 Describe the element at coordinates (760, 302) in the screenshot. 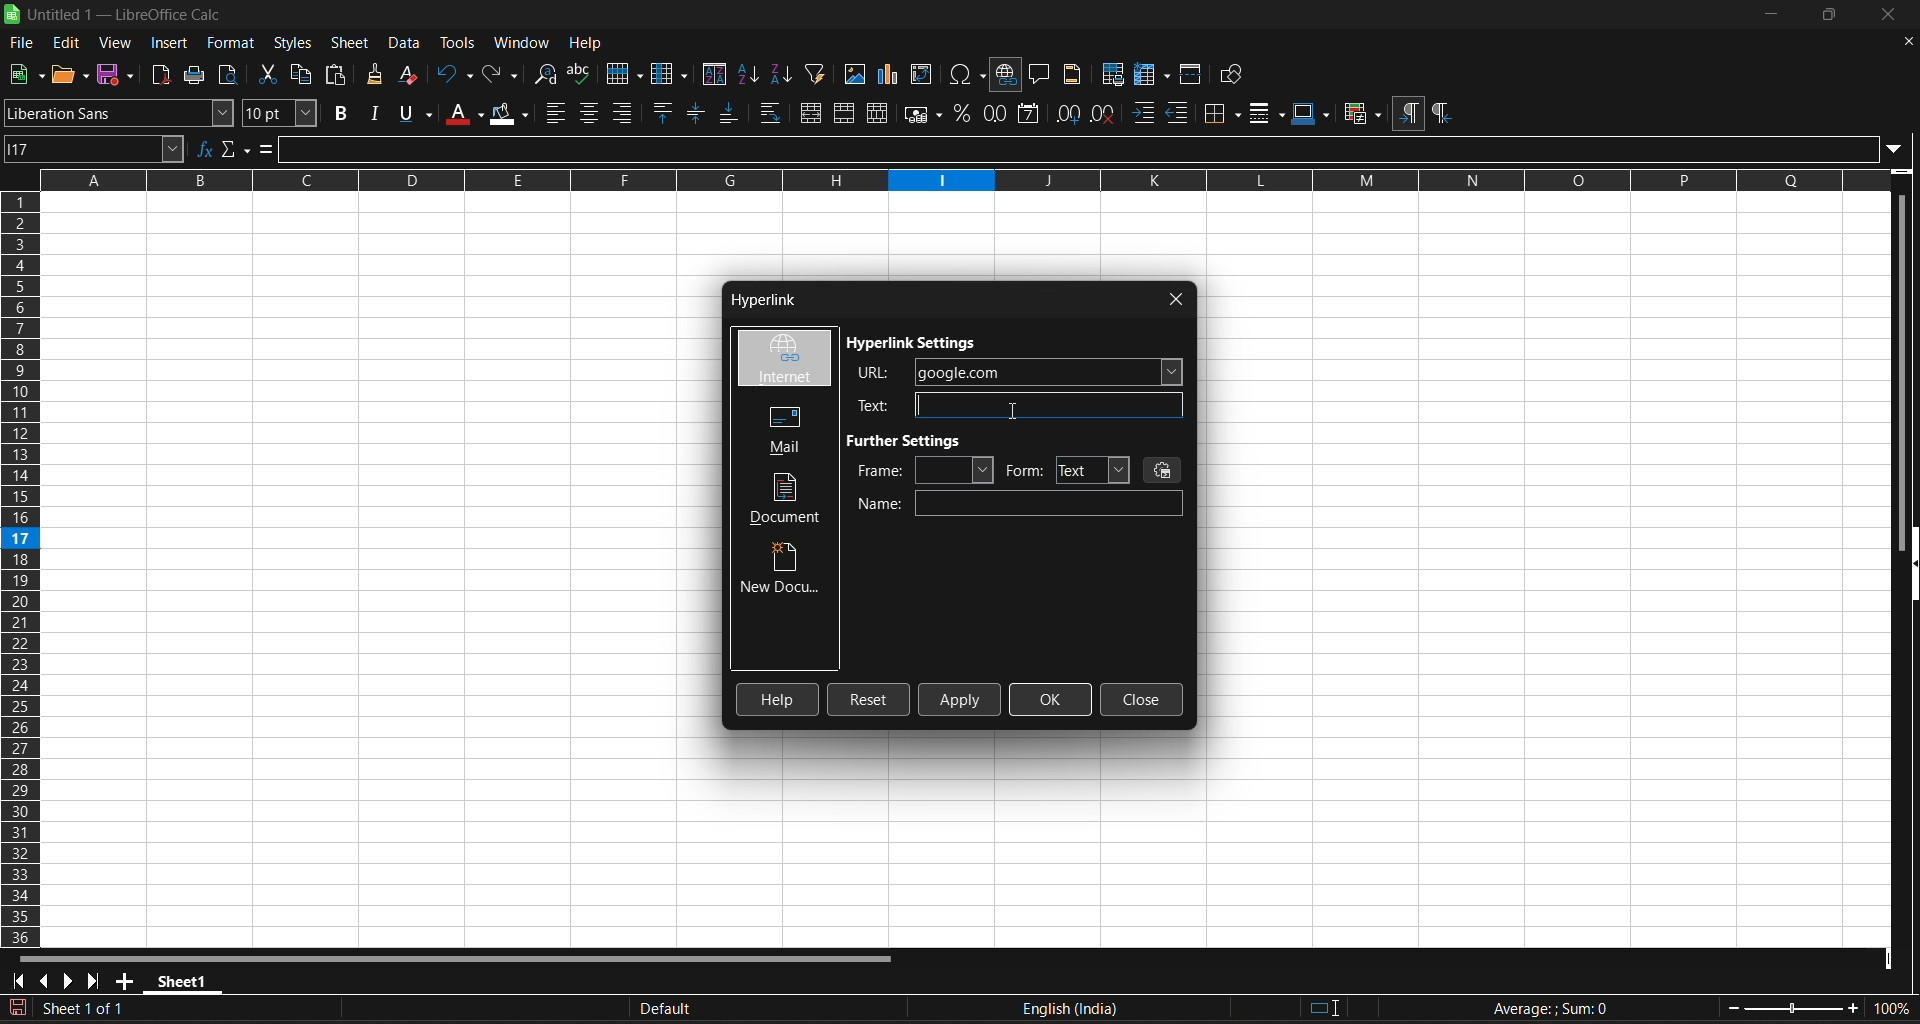

I see `hyperlink` at that location.